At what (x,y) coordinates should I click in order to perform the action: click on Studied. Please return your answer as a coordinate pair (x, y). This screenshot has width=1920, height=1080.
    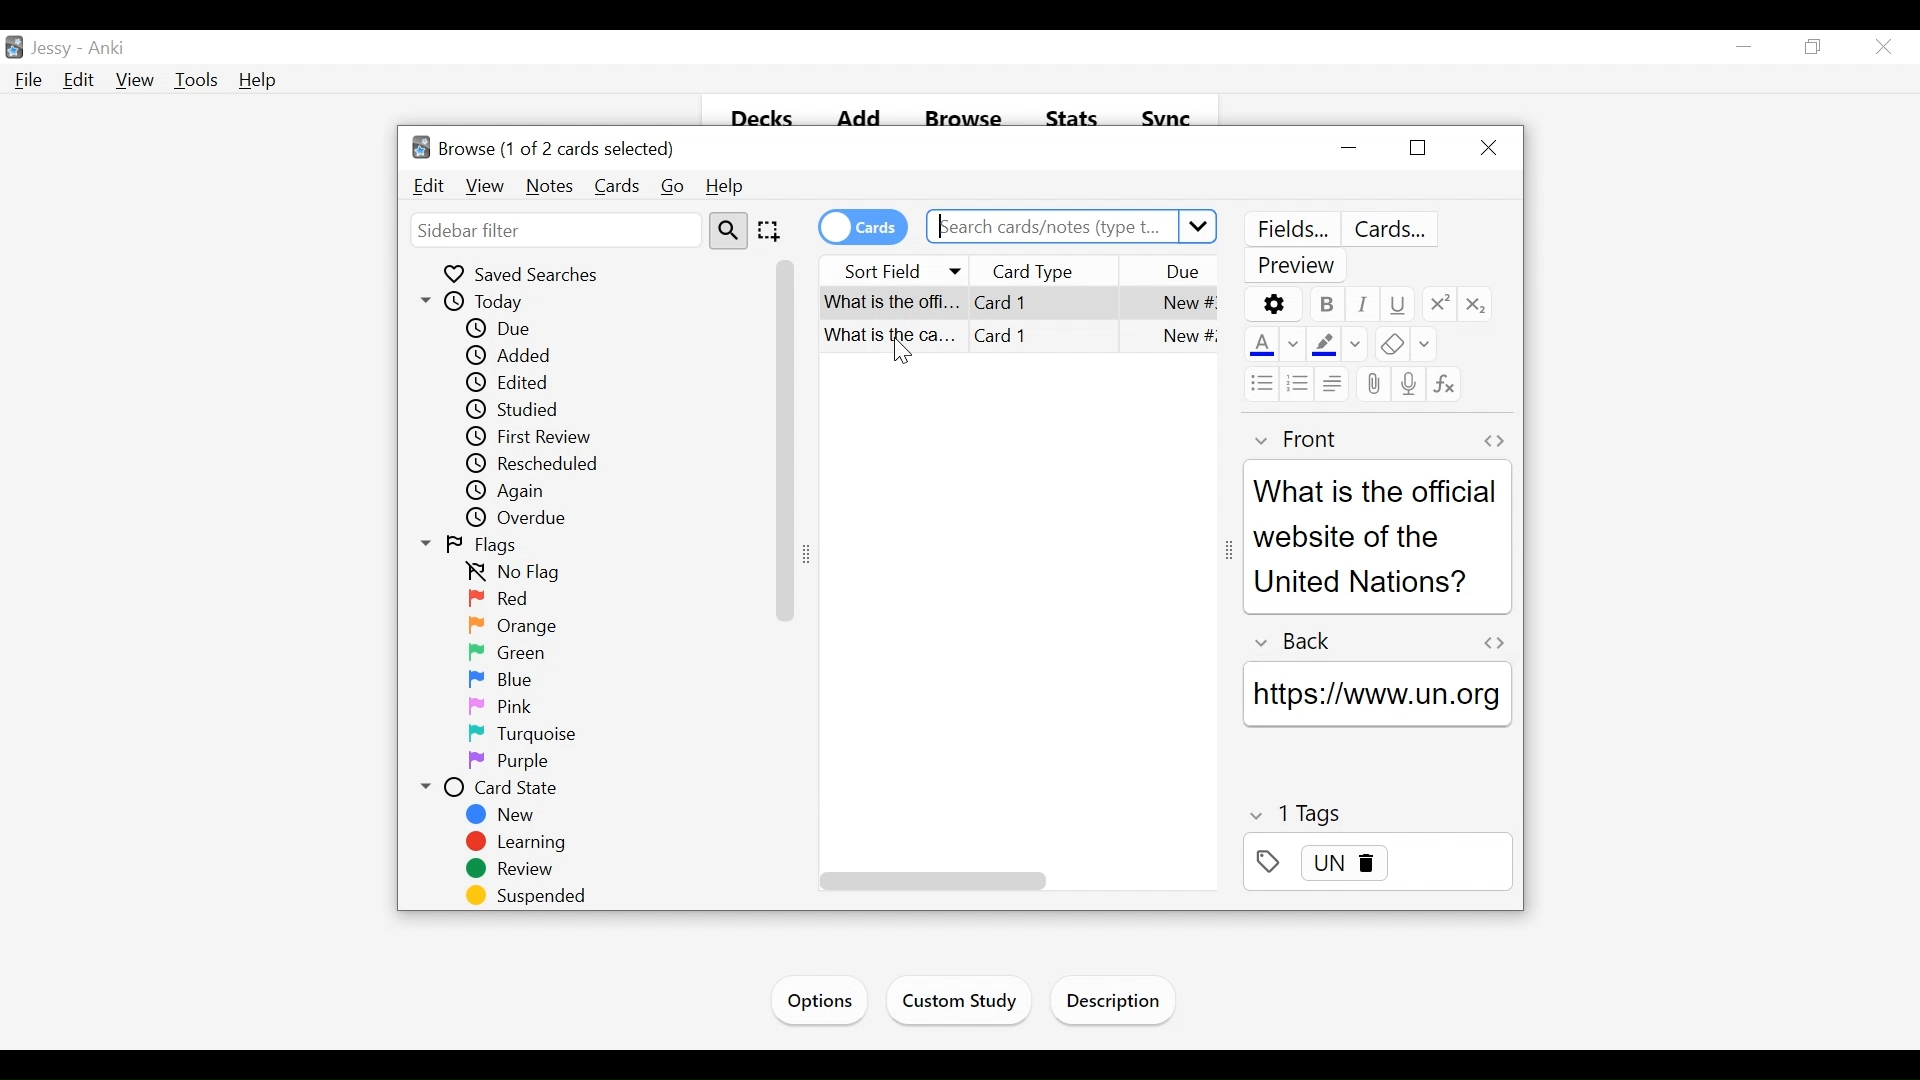
    Looking at the image, I should click on (535, 411).